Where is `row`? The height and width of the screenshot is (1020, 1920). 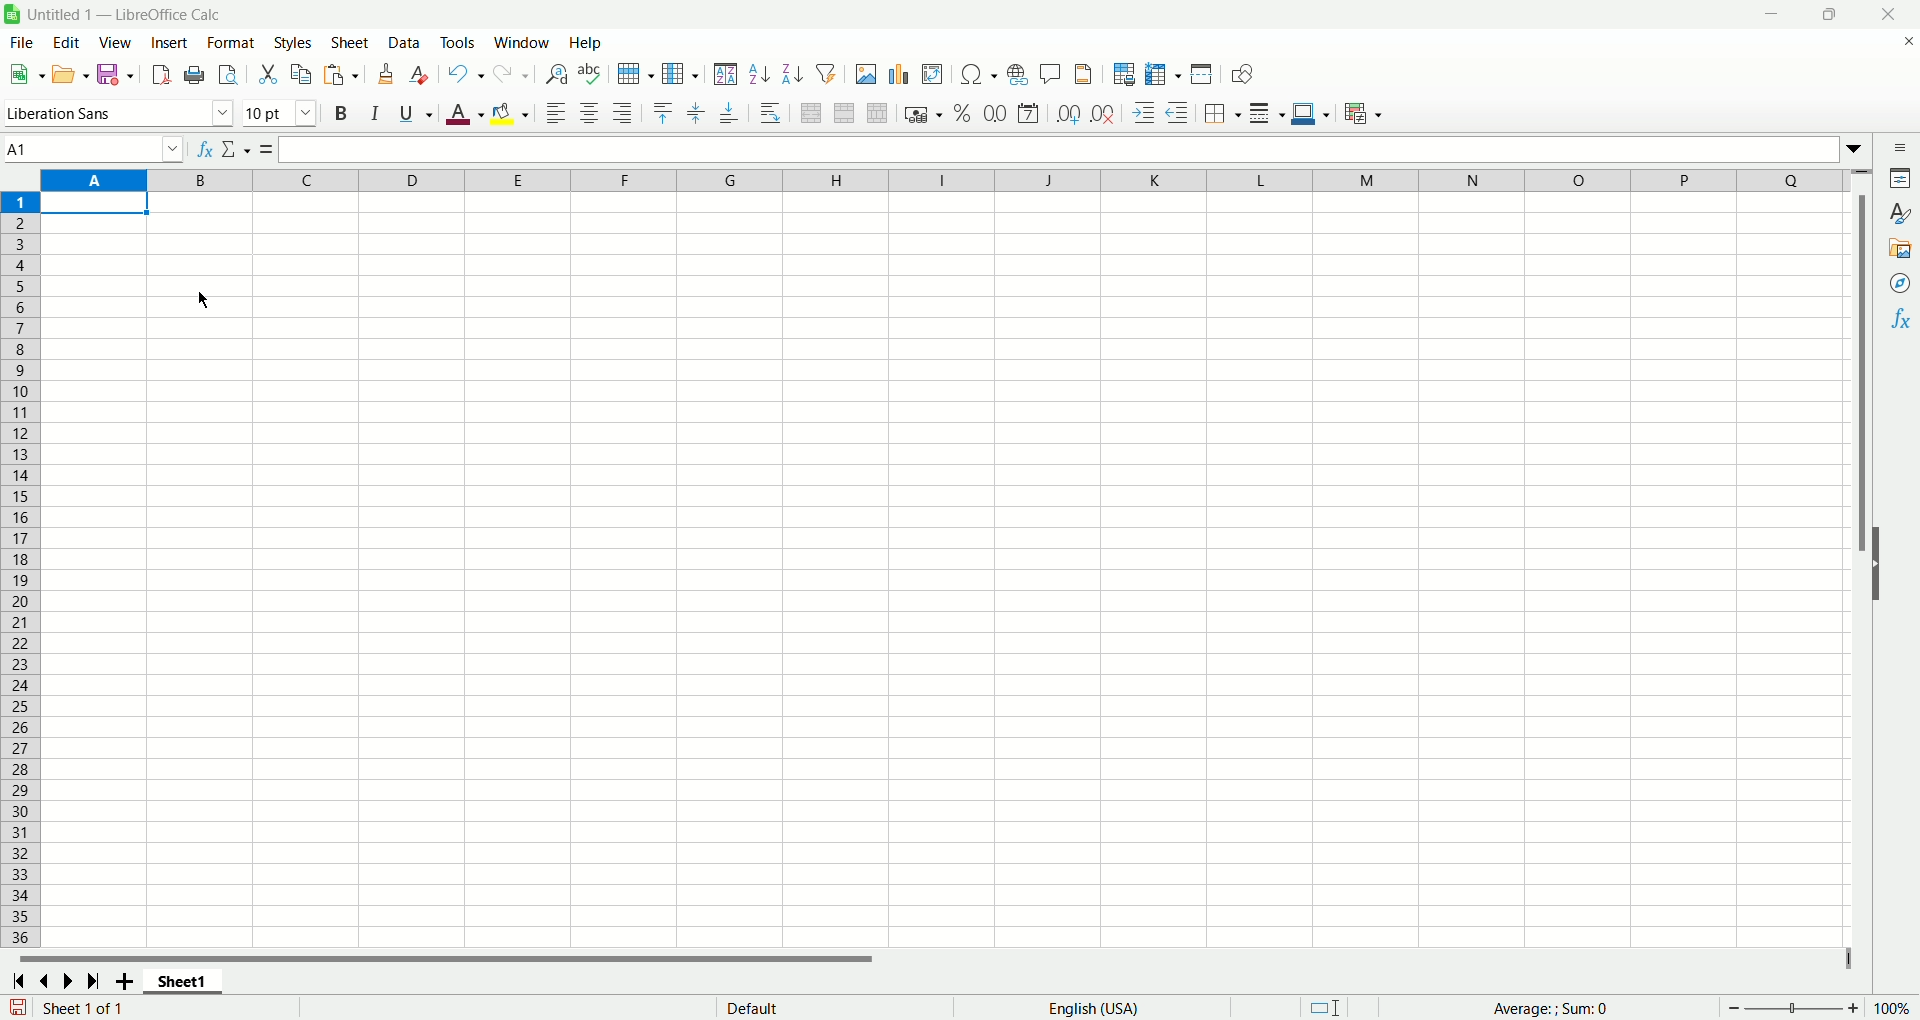
row is located at coordinates (637, 71).